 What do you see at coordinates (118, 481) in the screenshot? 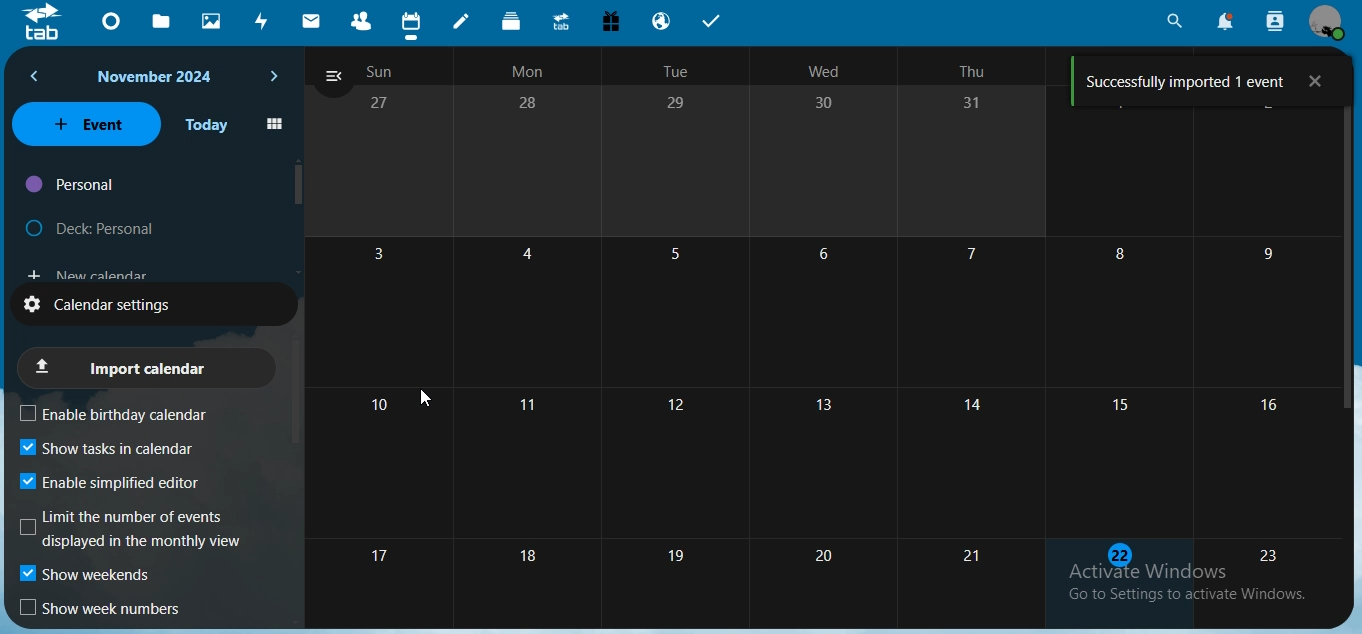
I see `enable simplified editor` at bounding box center [118, 481].